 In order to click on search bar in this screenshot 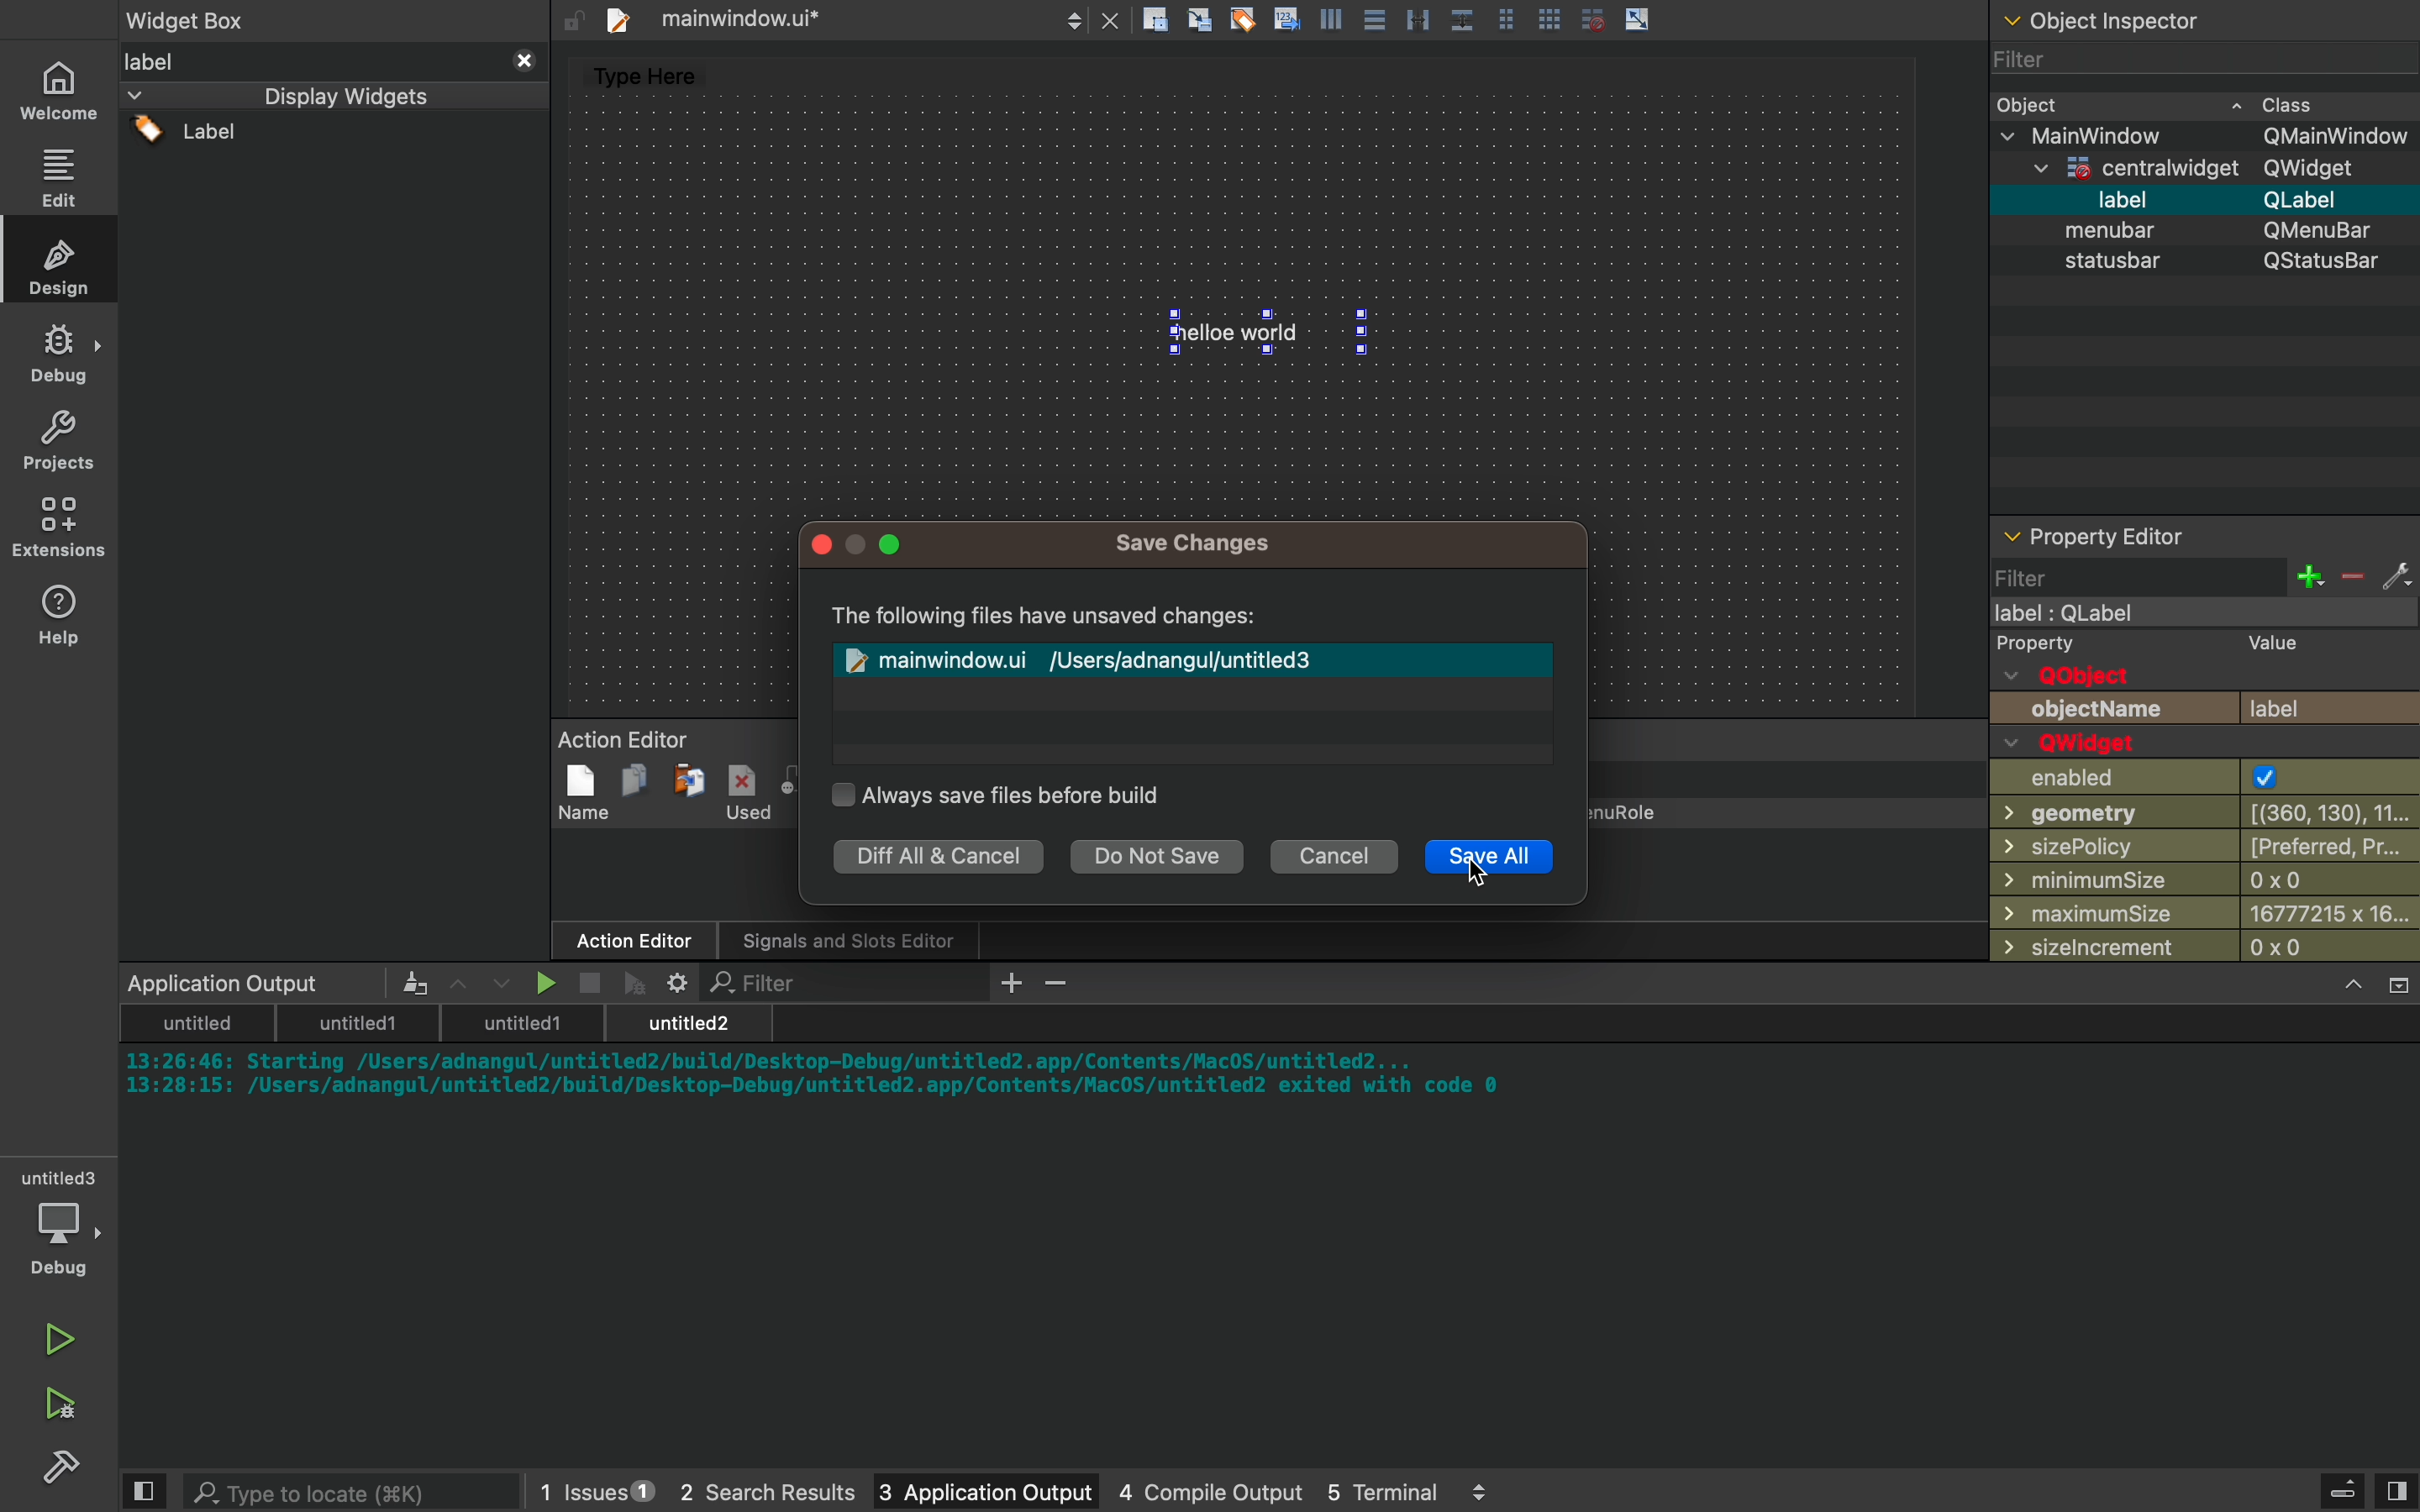, I will do `click(327, 1491)`.